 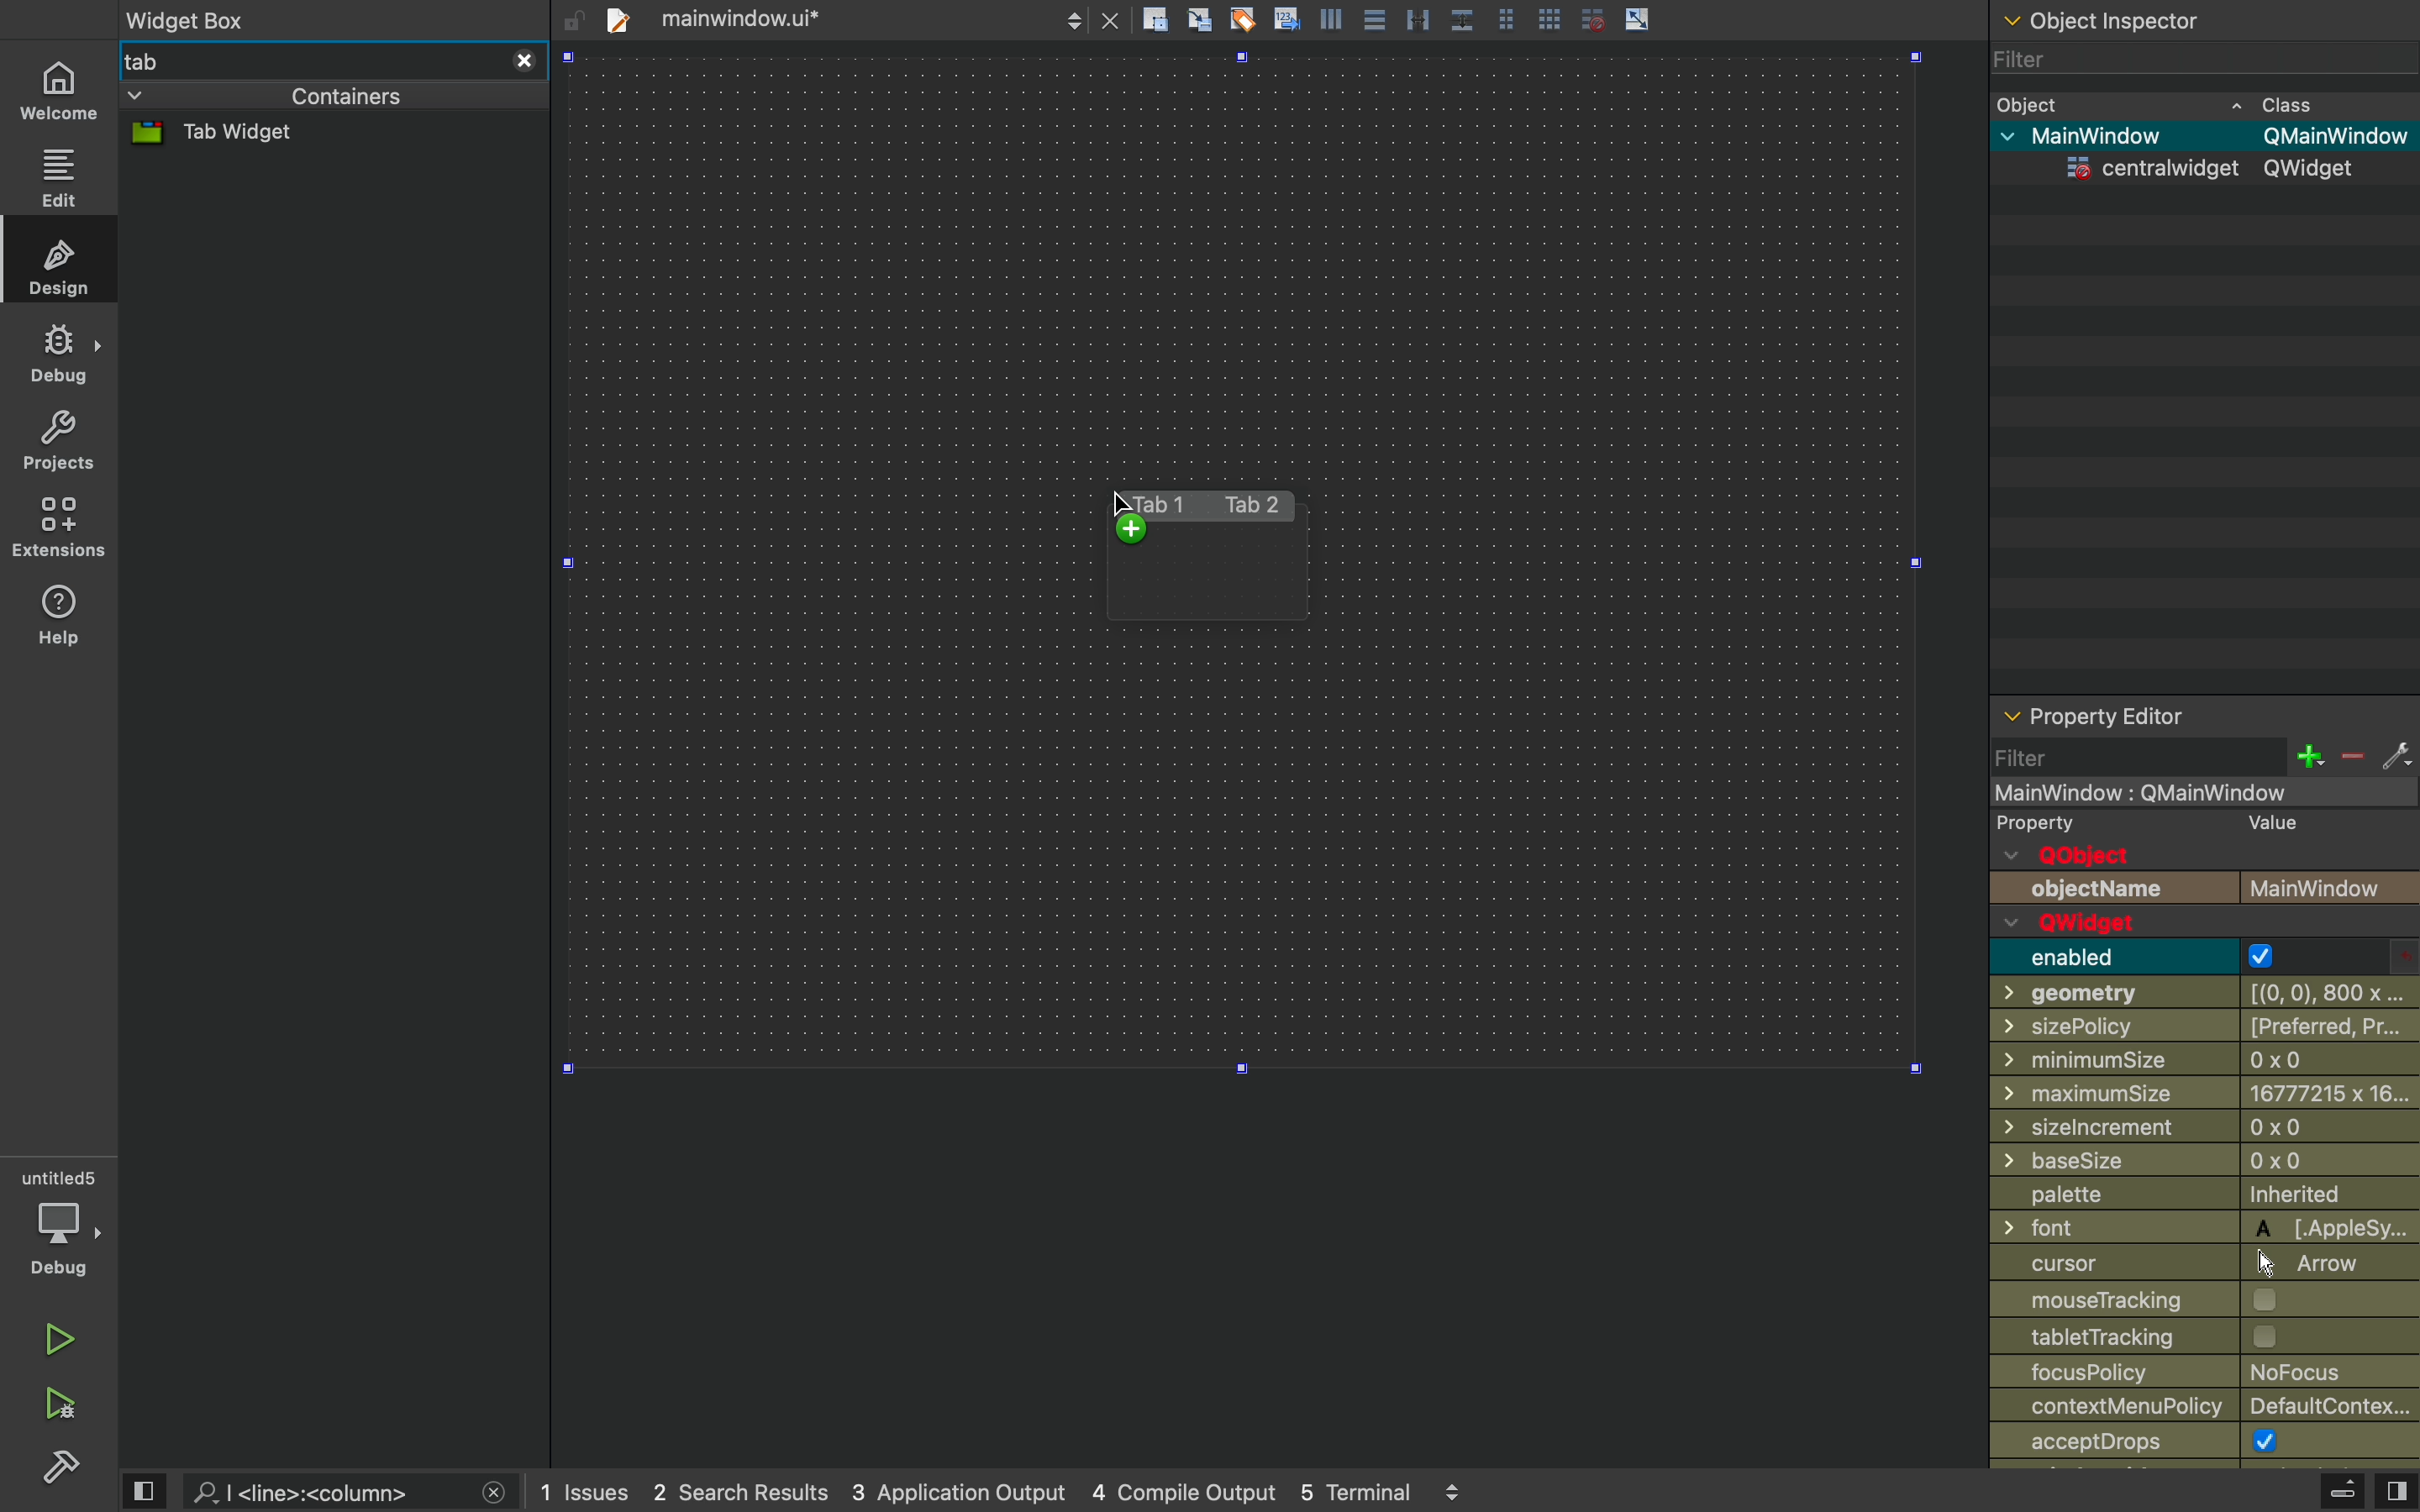 I want to click on cursor, so click(x=2182, y=1264).